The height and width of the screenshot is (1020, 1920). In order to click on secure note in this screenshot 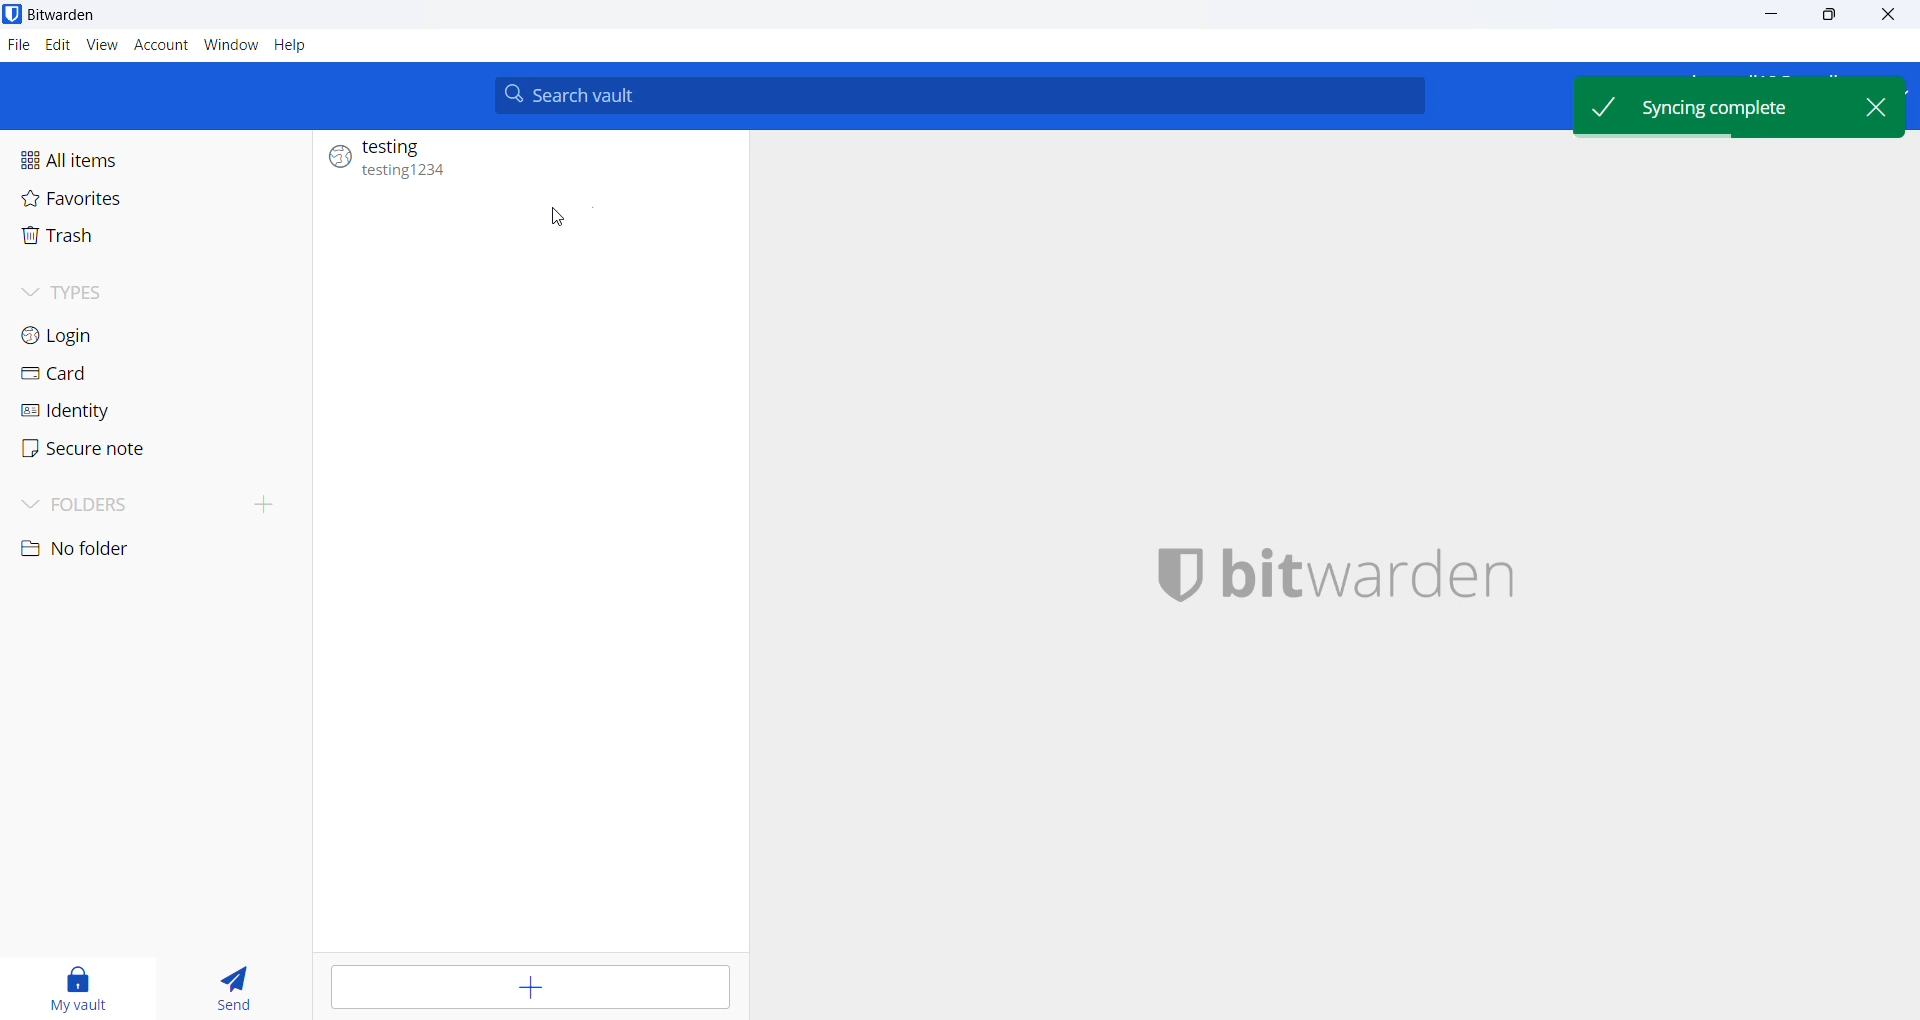, I will do `click(117, 451)`.